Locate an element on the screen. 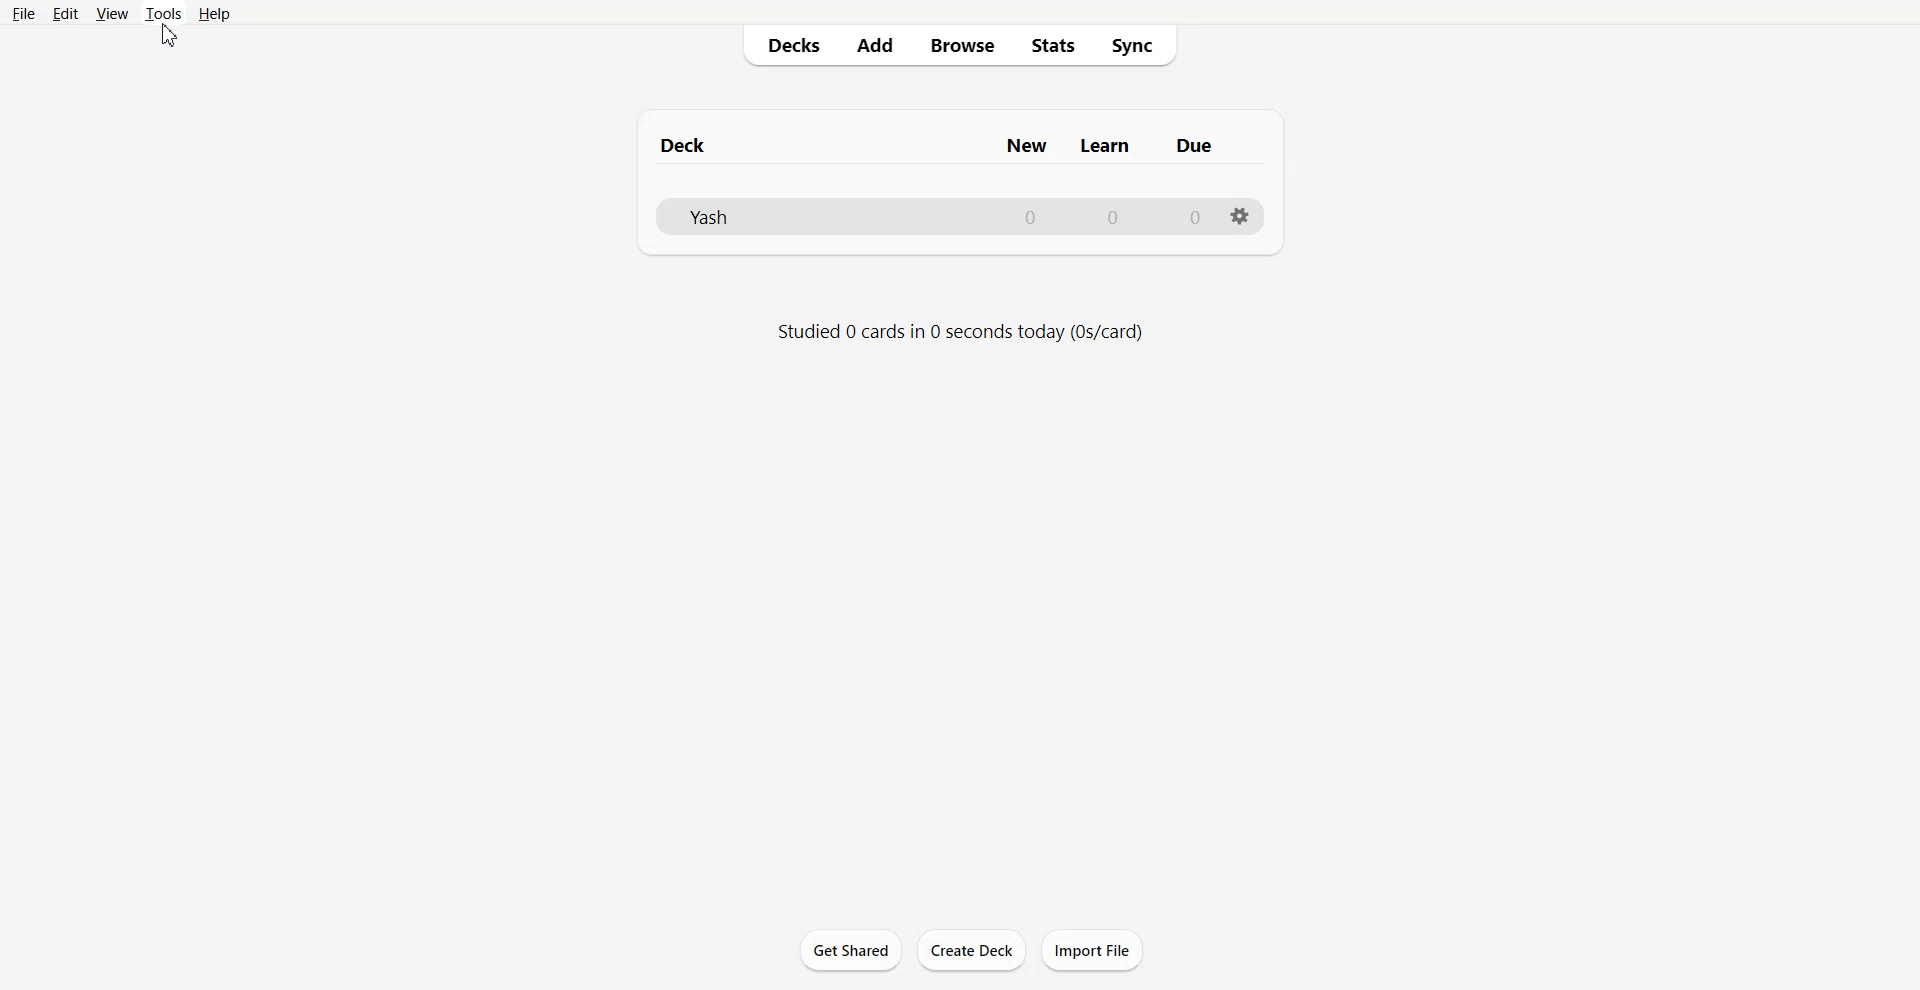 The image size is (1920, 990). File is located at coordinates (22, 13).